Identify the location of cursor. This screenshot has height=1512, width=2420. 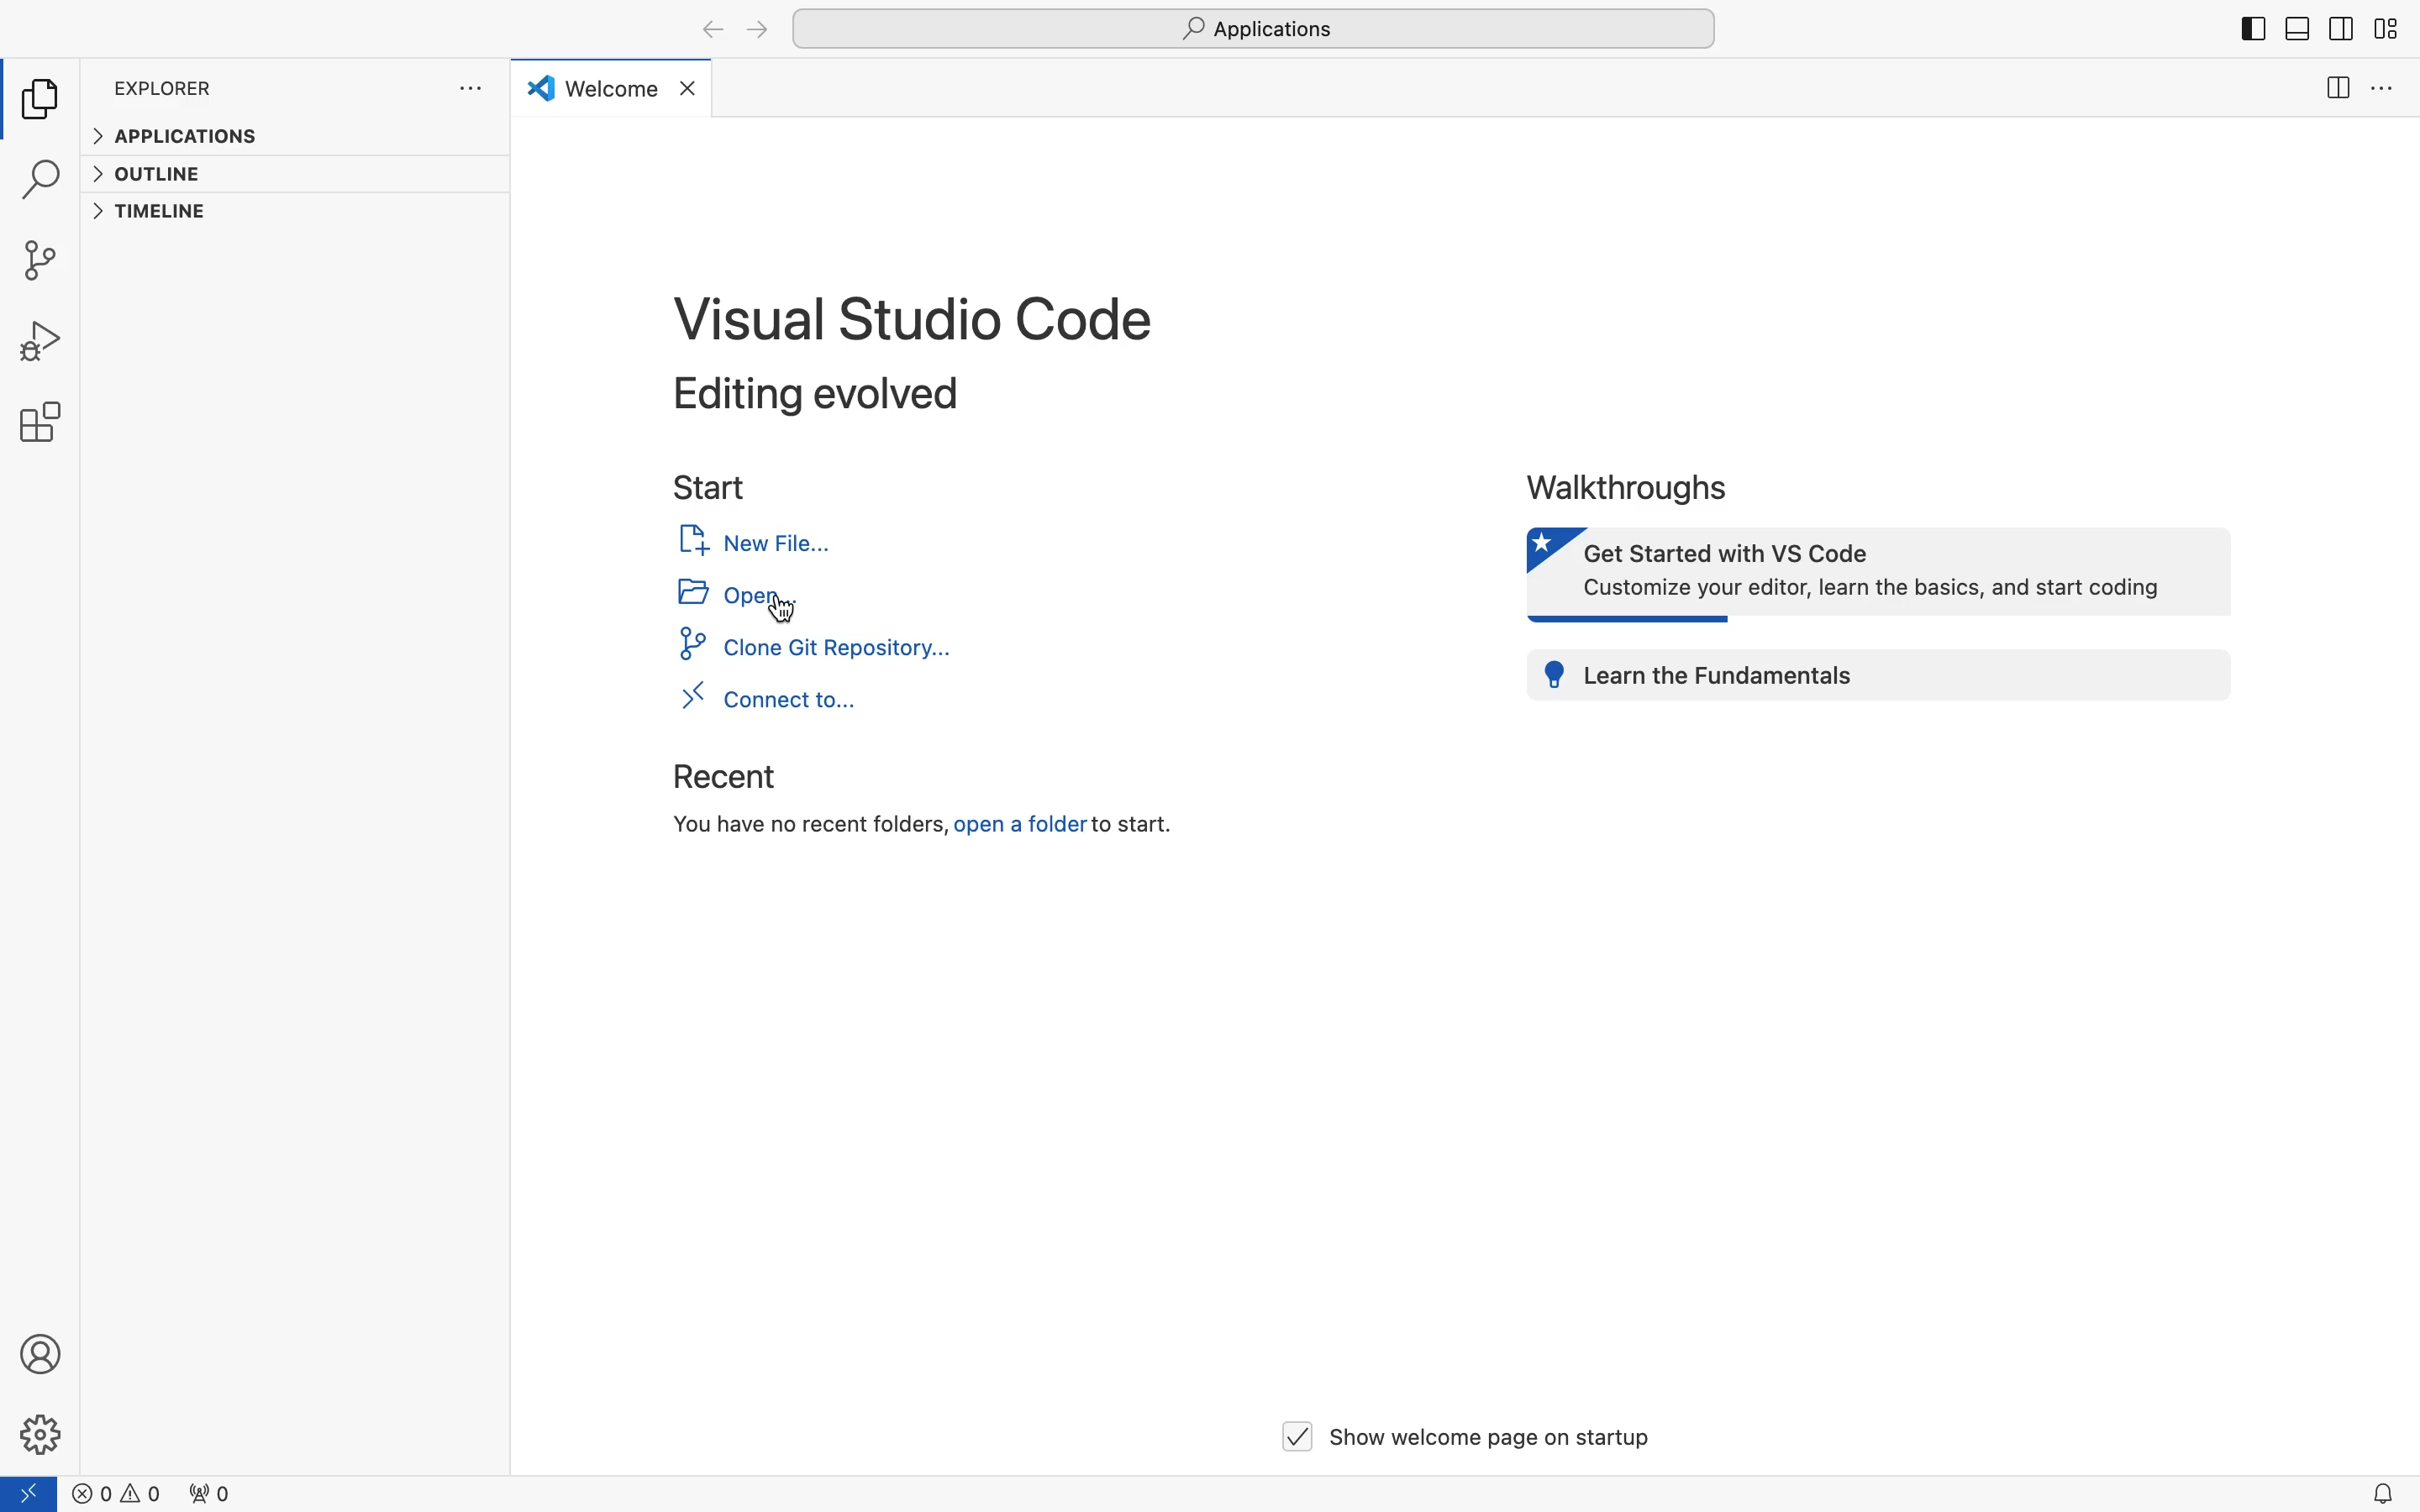
(781, 609).